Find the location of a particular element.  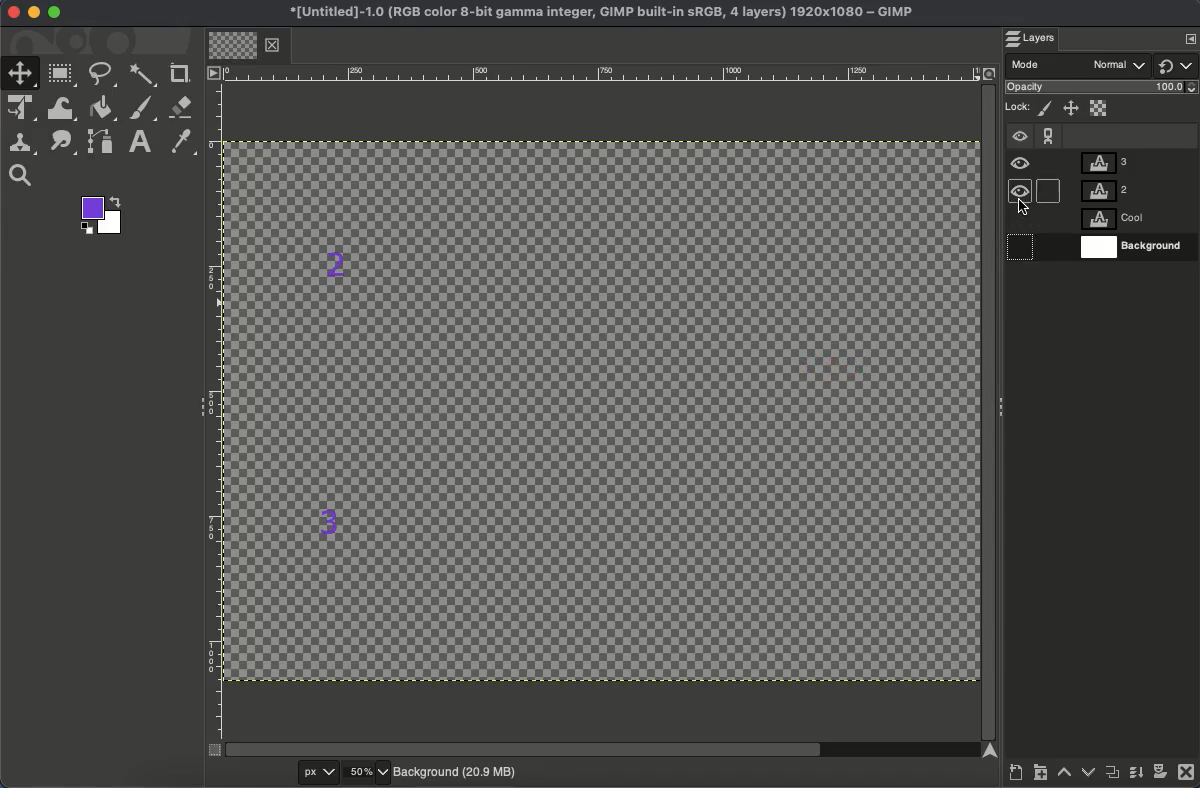

hidden is located at coordinates (1049, 192).